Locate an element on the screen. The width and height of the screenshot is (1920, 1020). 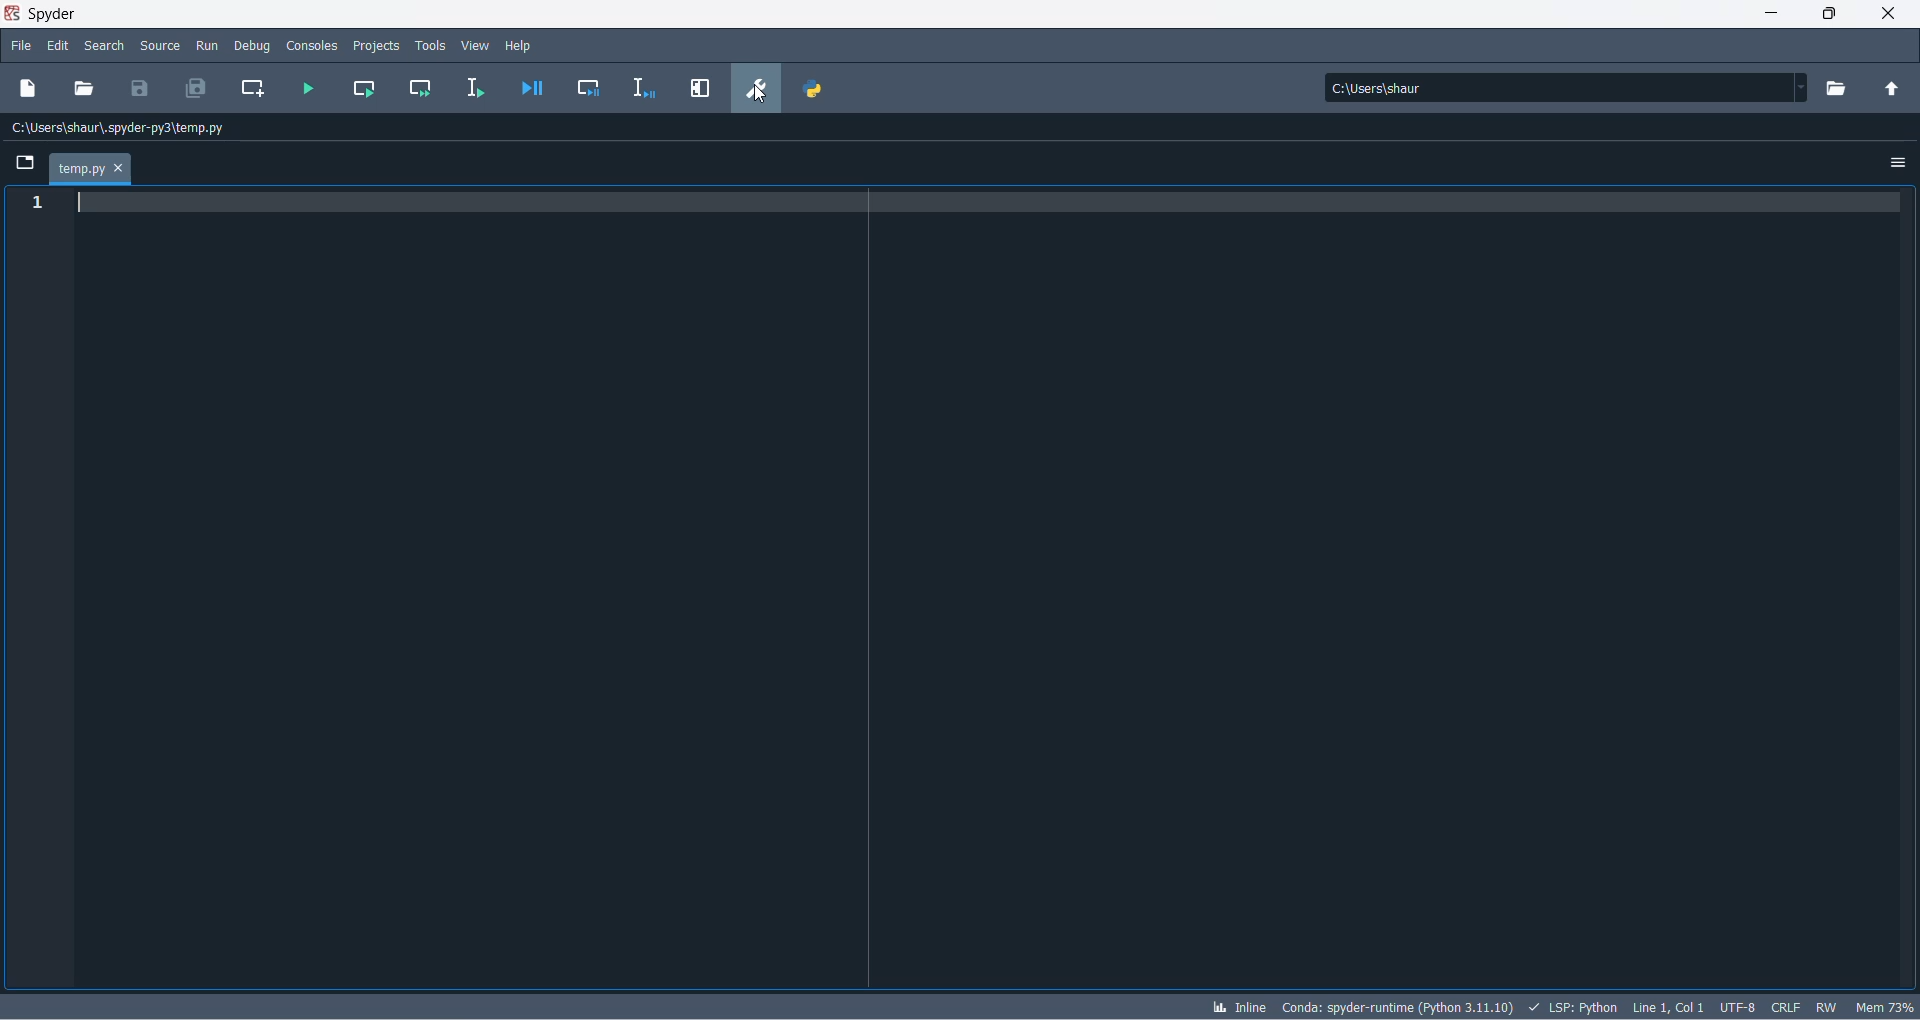
memory usage is located at coordinates (1884, 1005).